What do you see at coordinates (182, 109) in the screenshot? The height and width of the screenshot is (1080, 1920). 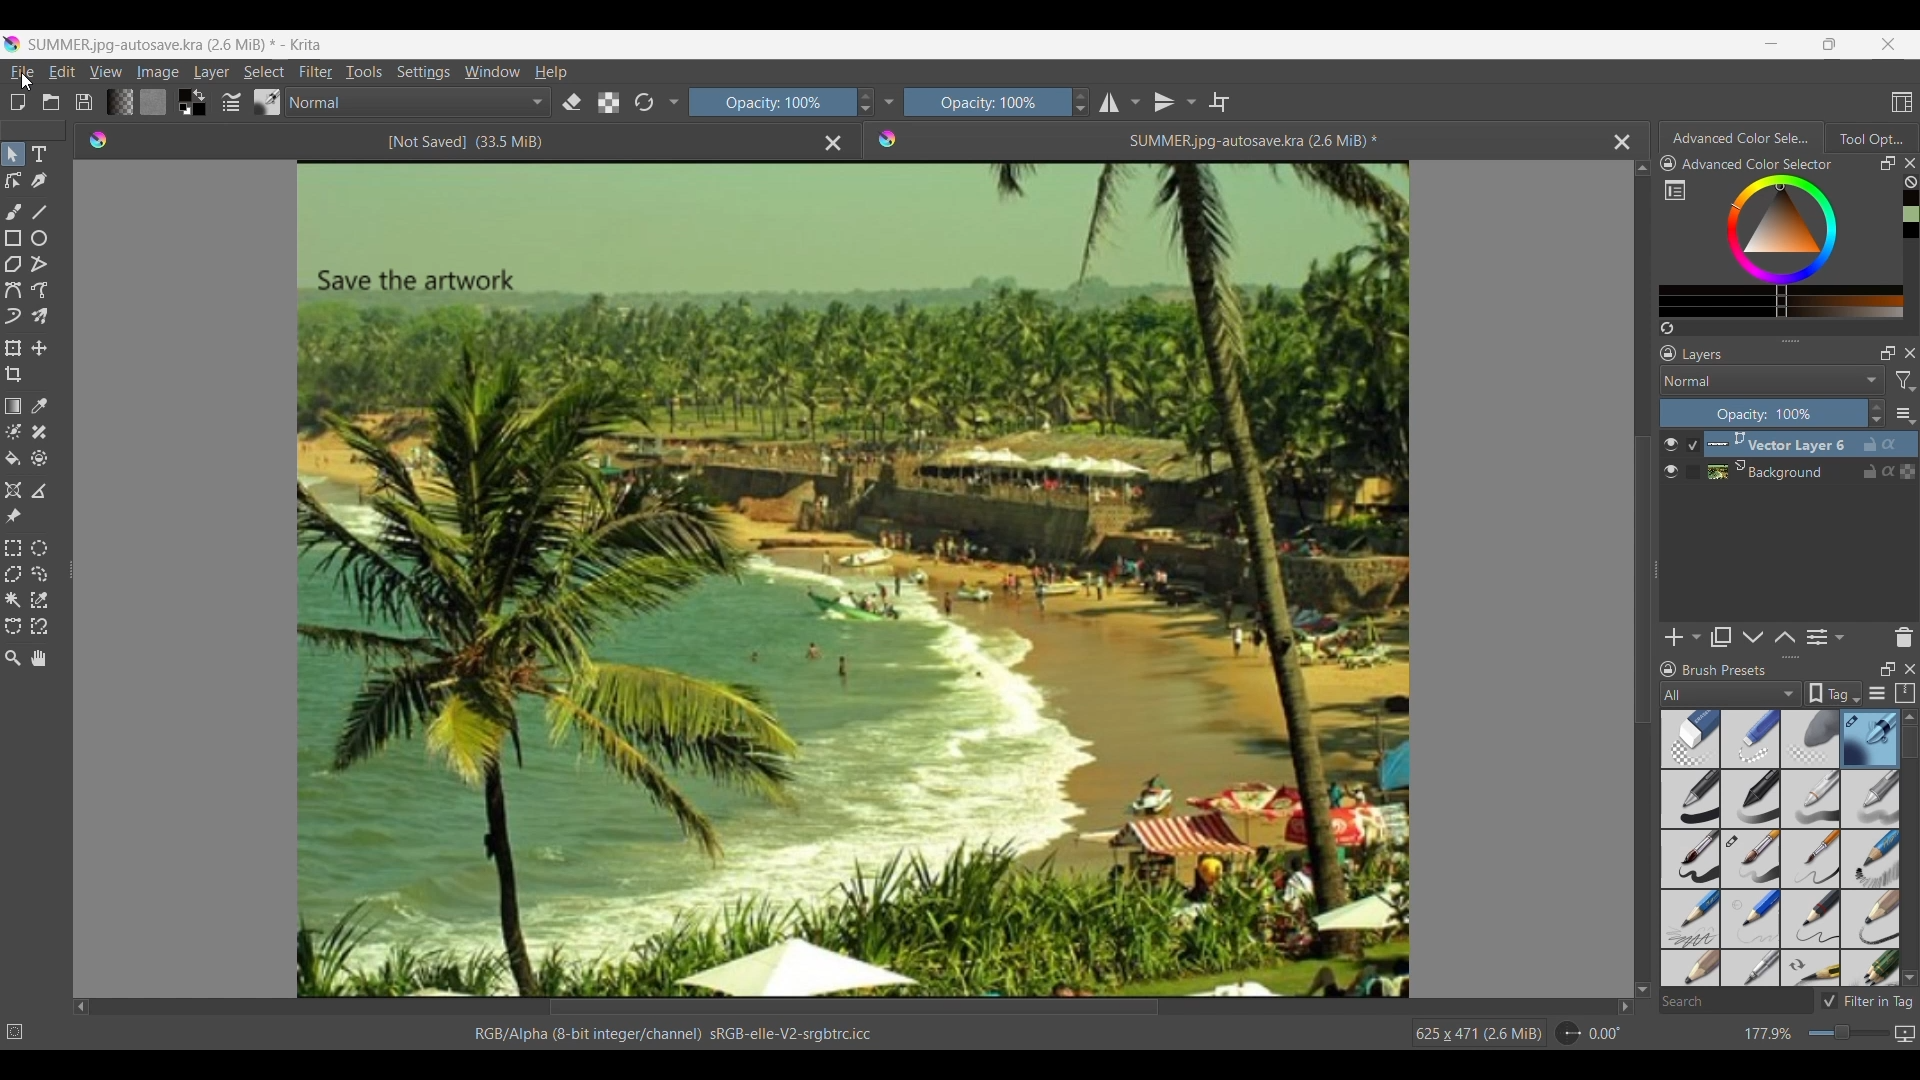 I see `Set background and foreground color to black and white respectively` at bounding box center [182, 109].